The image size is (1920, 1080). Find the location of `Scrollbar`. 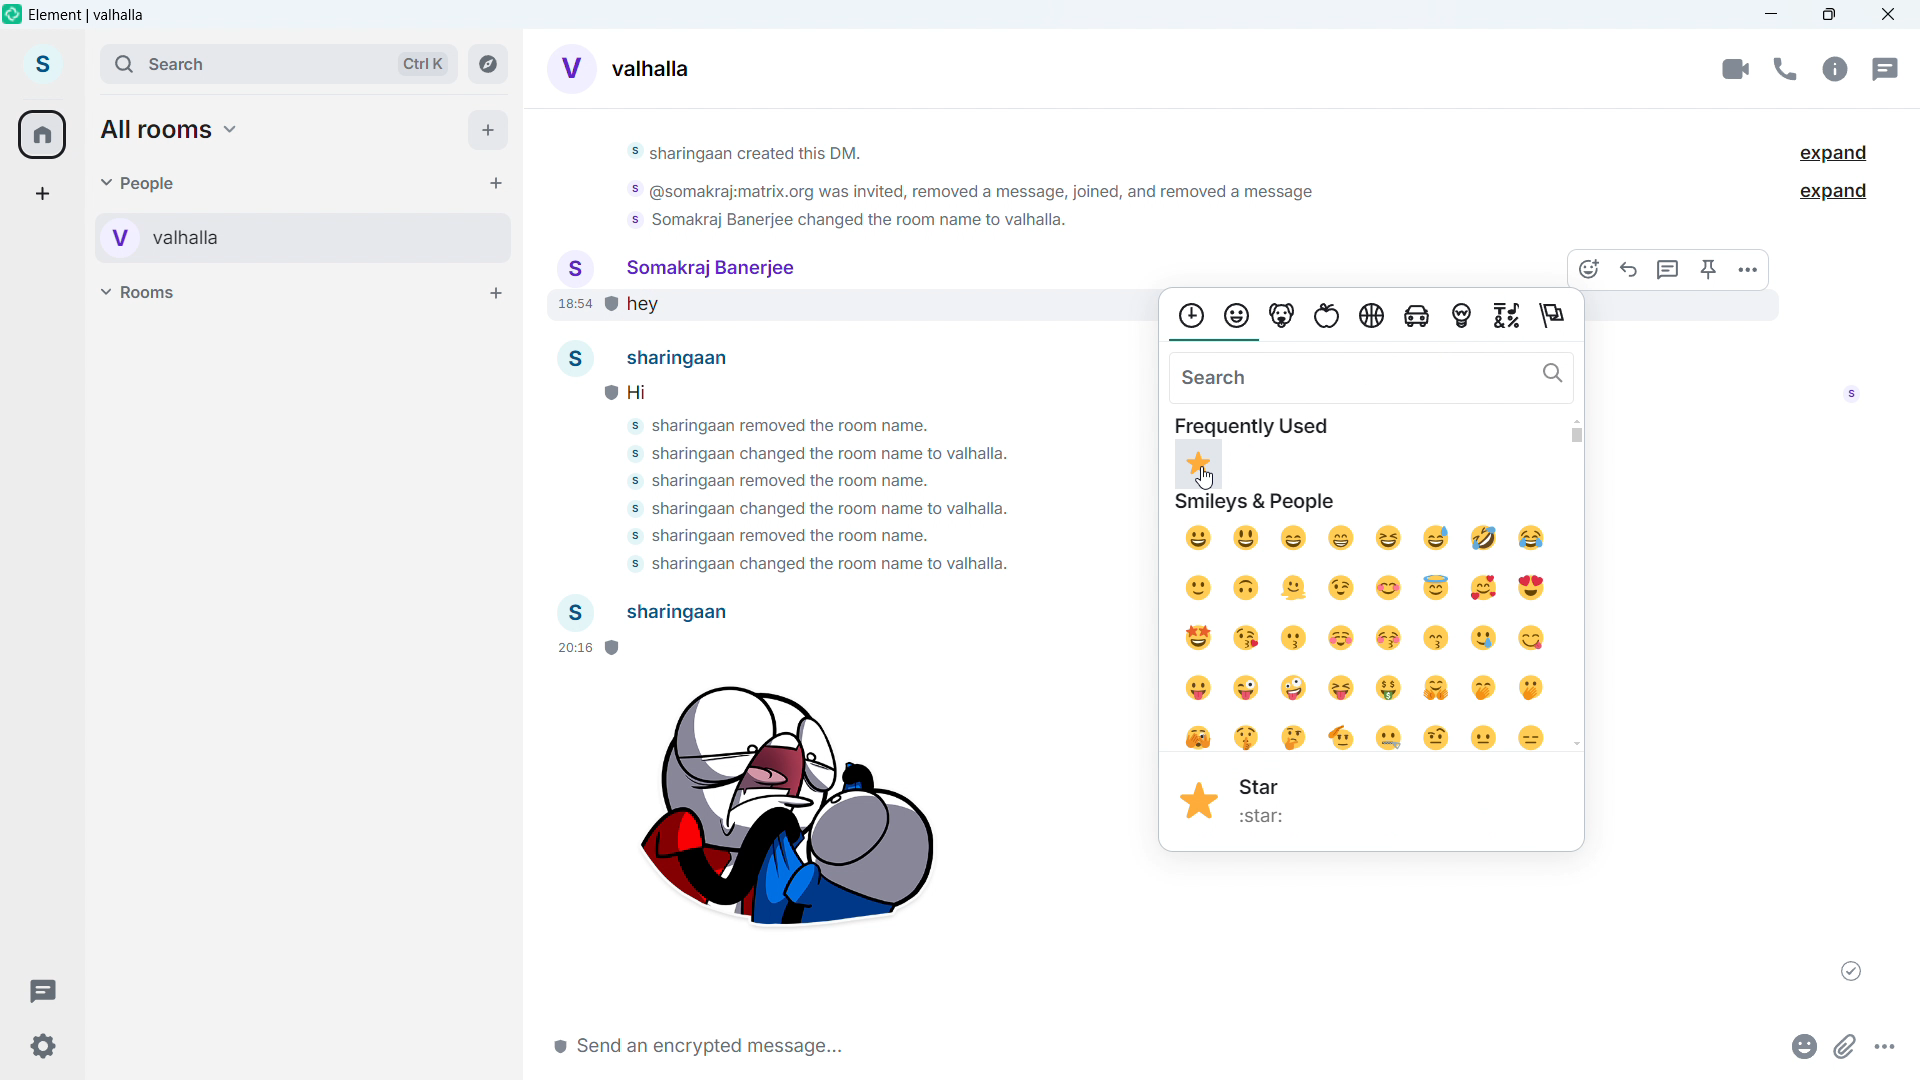

Scrollbar is located at coordinates (1576, 435).